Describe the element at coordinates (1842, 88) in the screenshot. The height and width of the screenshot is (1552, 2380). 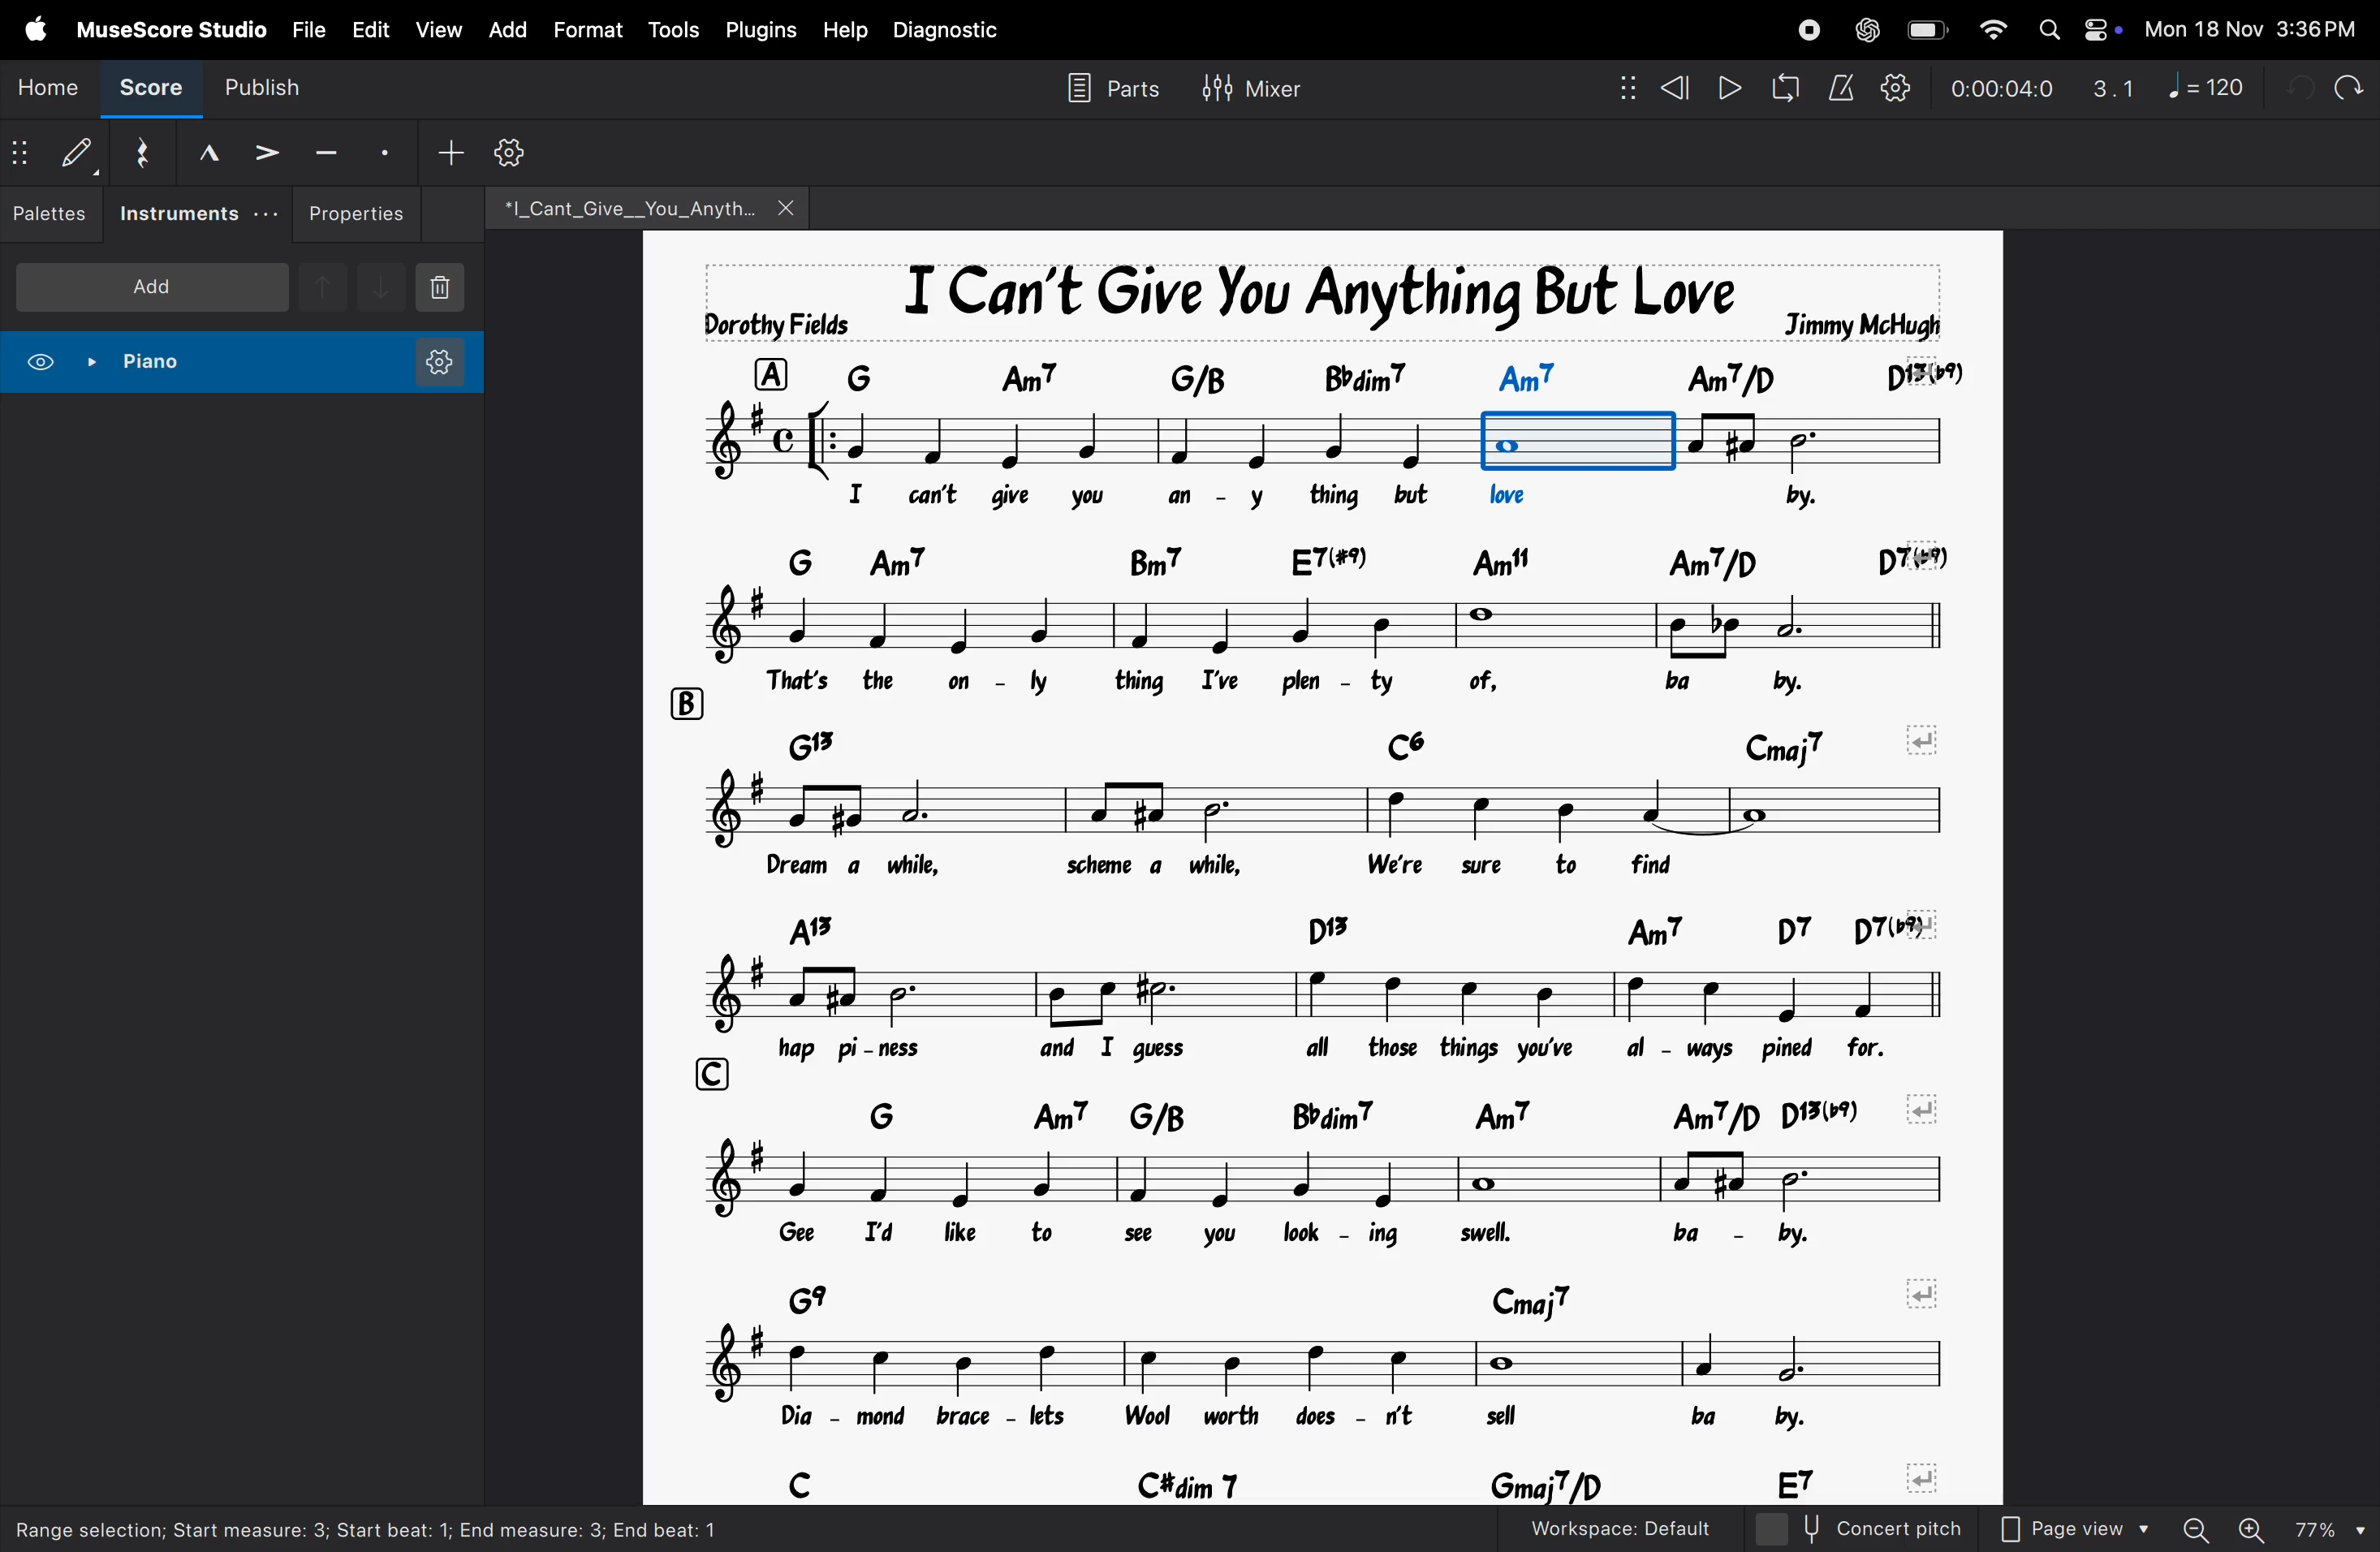
I see `metronome` at that location.